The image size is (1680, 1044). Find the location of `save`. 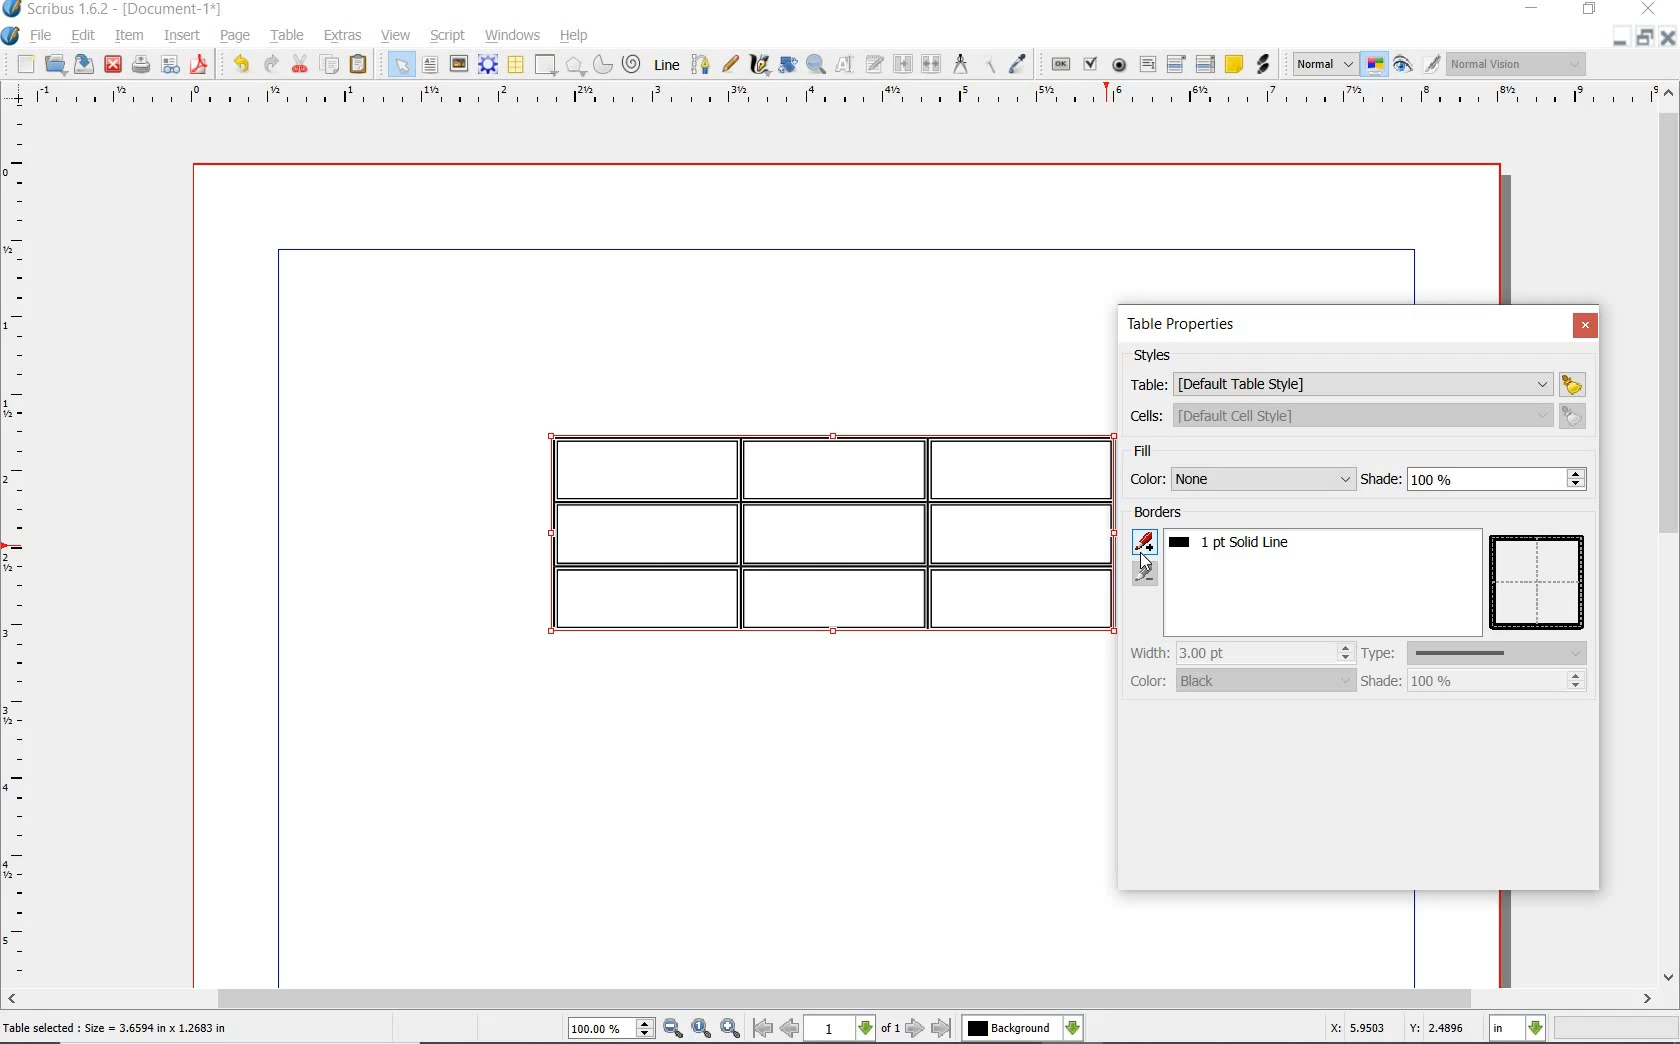

save is located at coordinates (83, 64).